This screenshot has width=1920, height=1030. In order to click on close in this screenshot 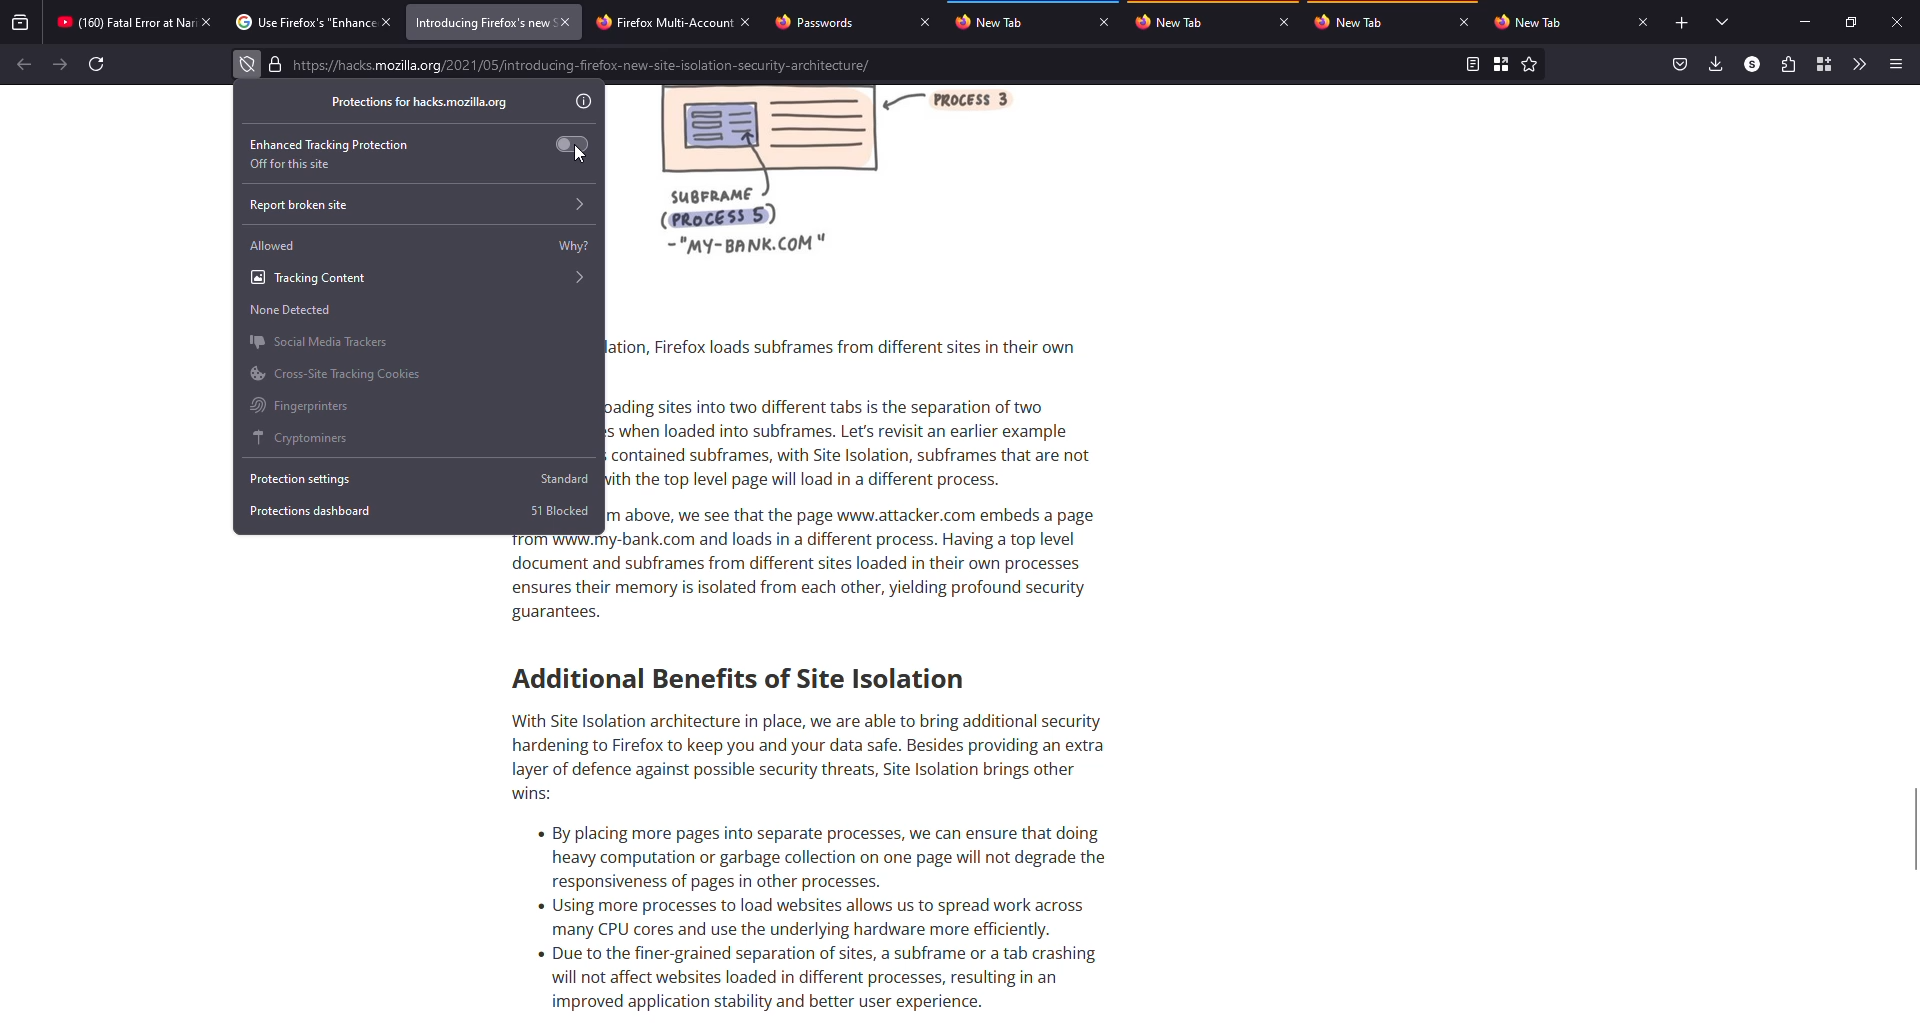, I will do `click(207, 22)`.